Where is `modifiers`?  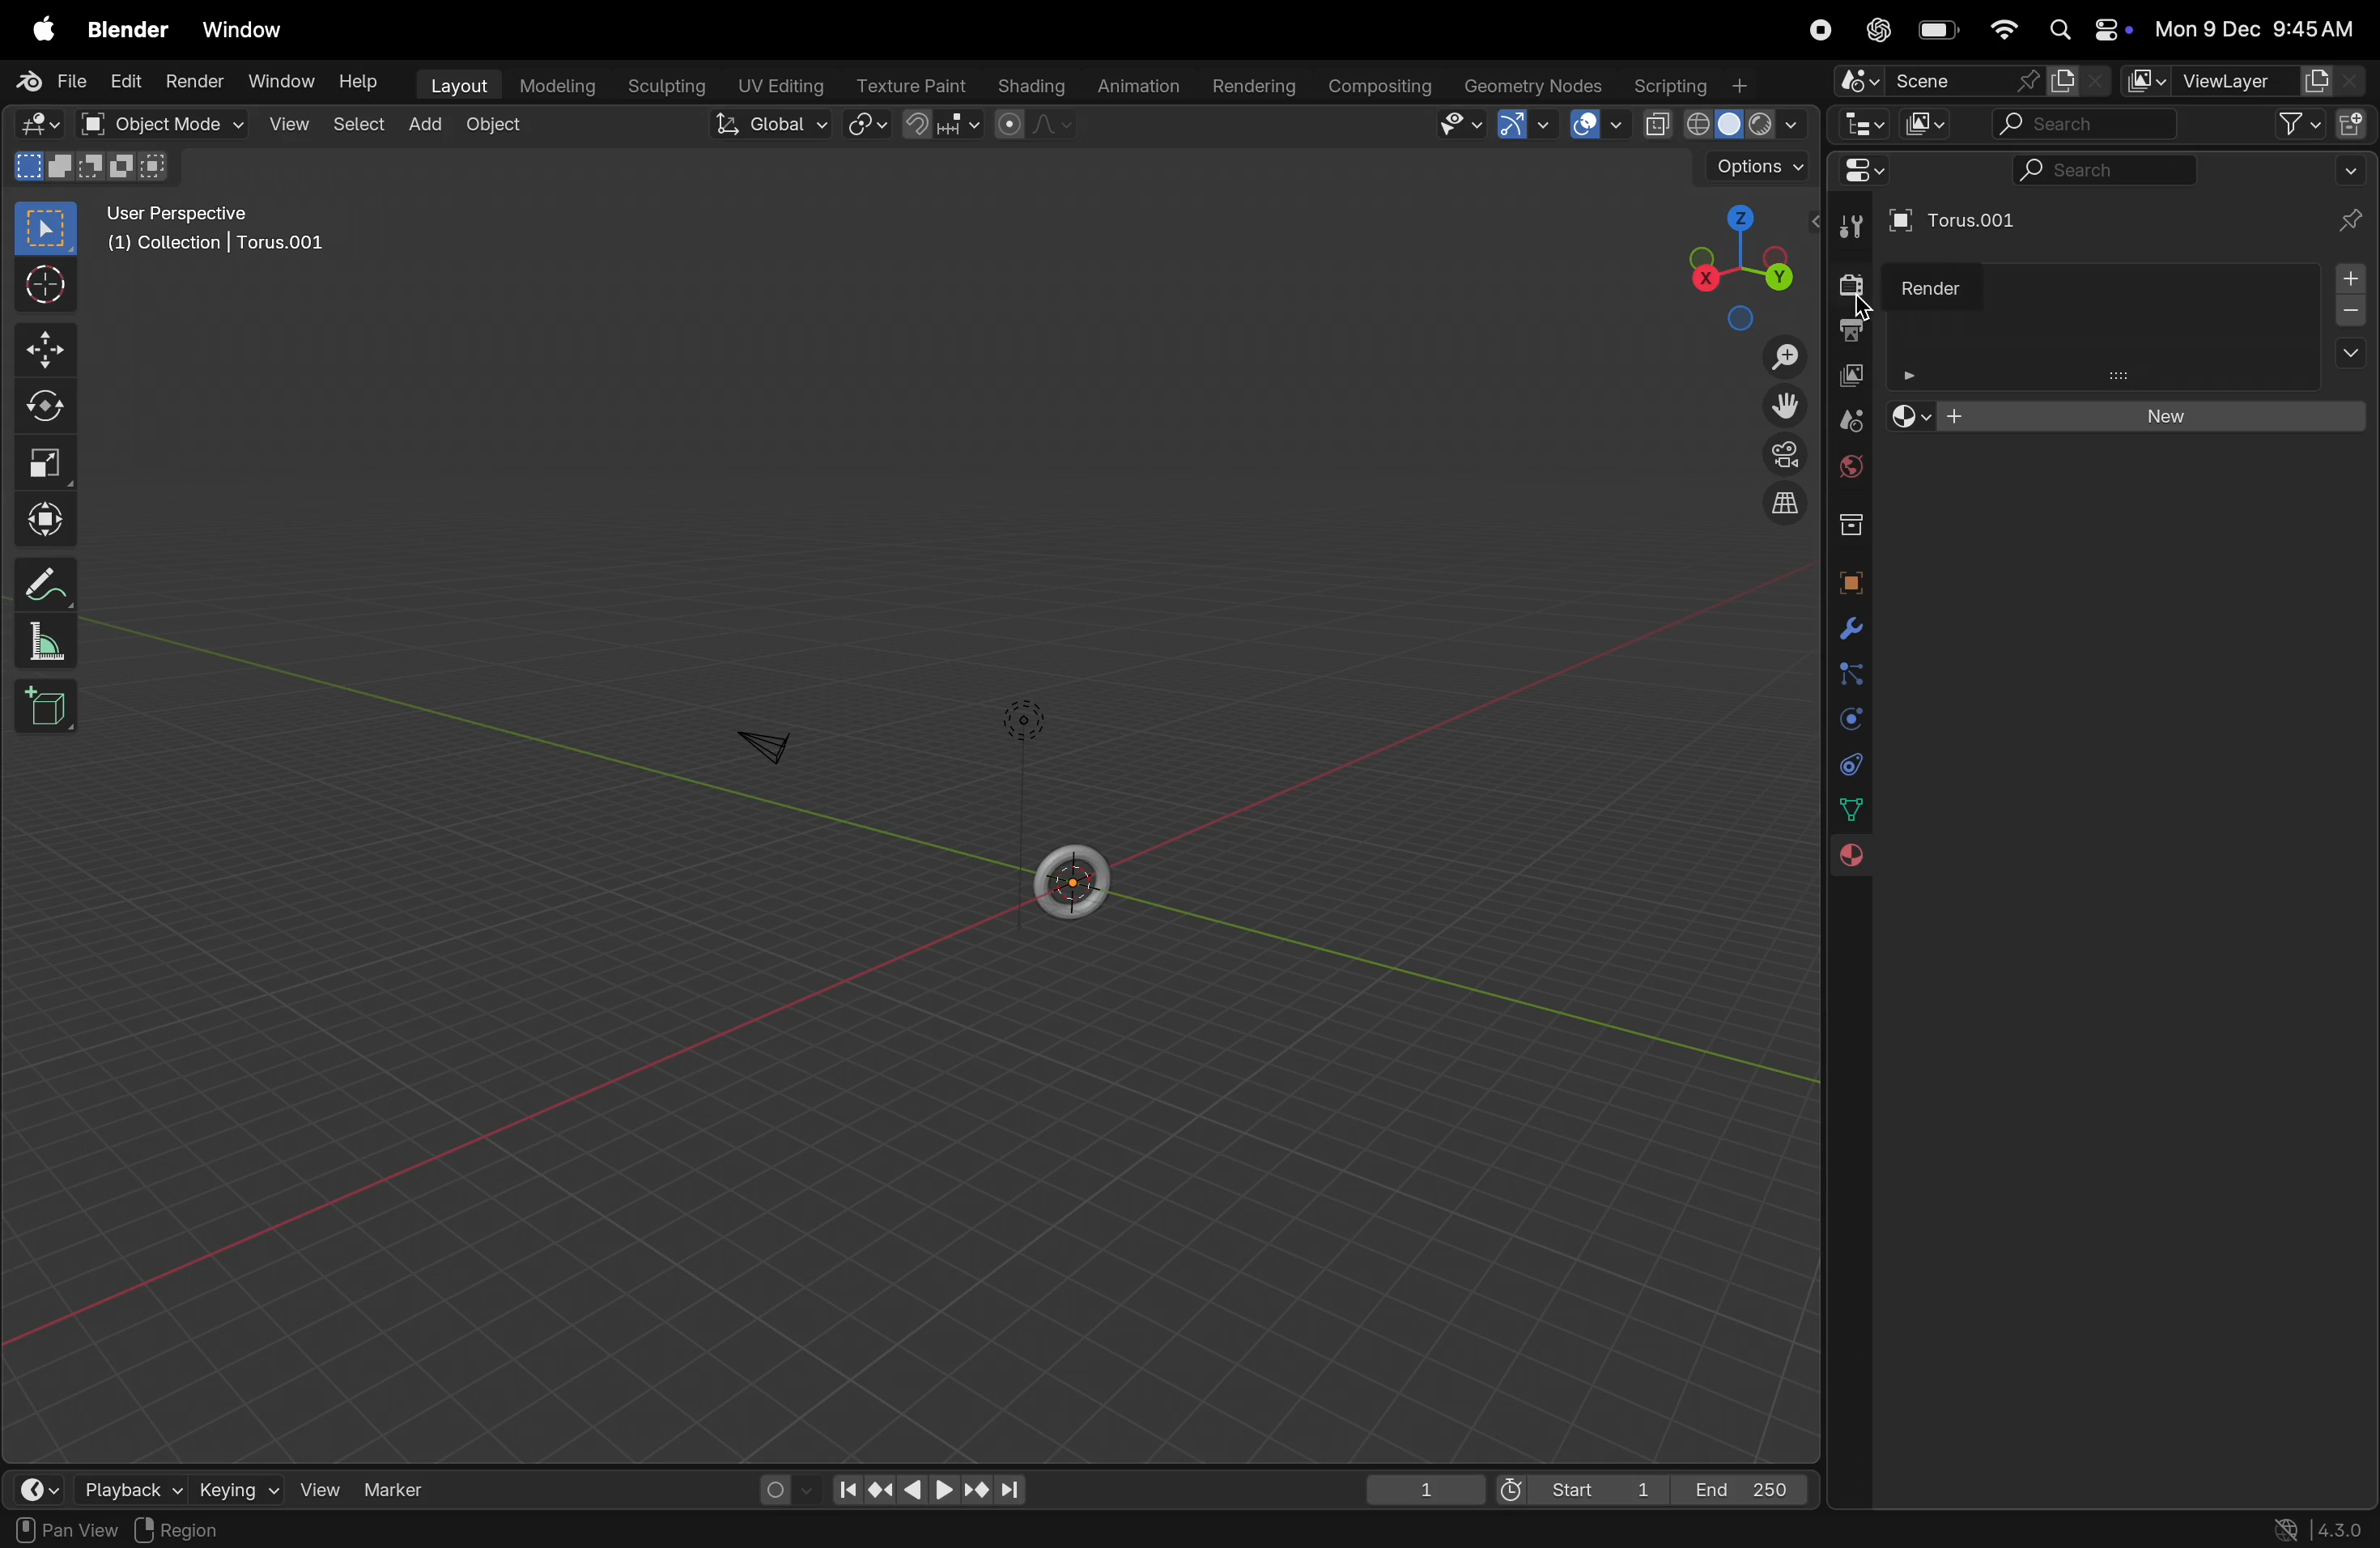 modifiers is located at coordinates (1848, 630).